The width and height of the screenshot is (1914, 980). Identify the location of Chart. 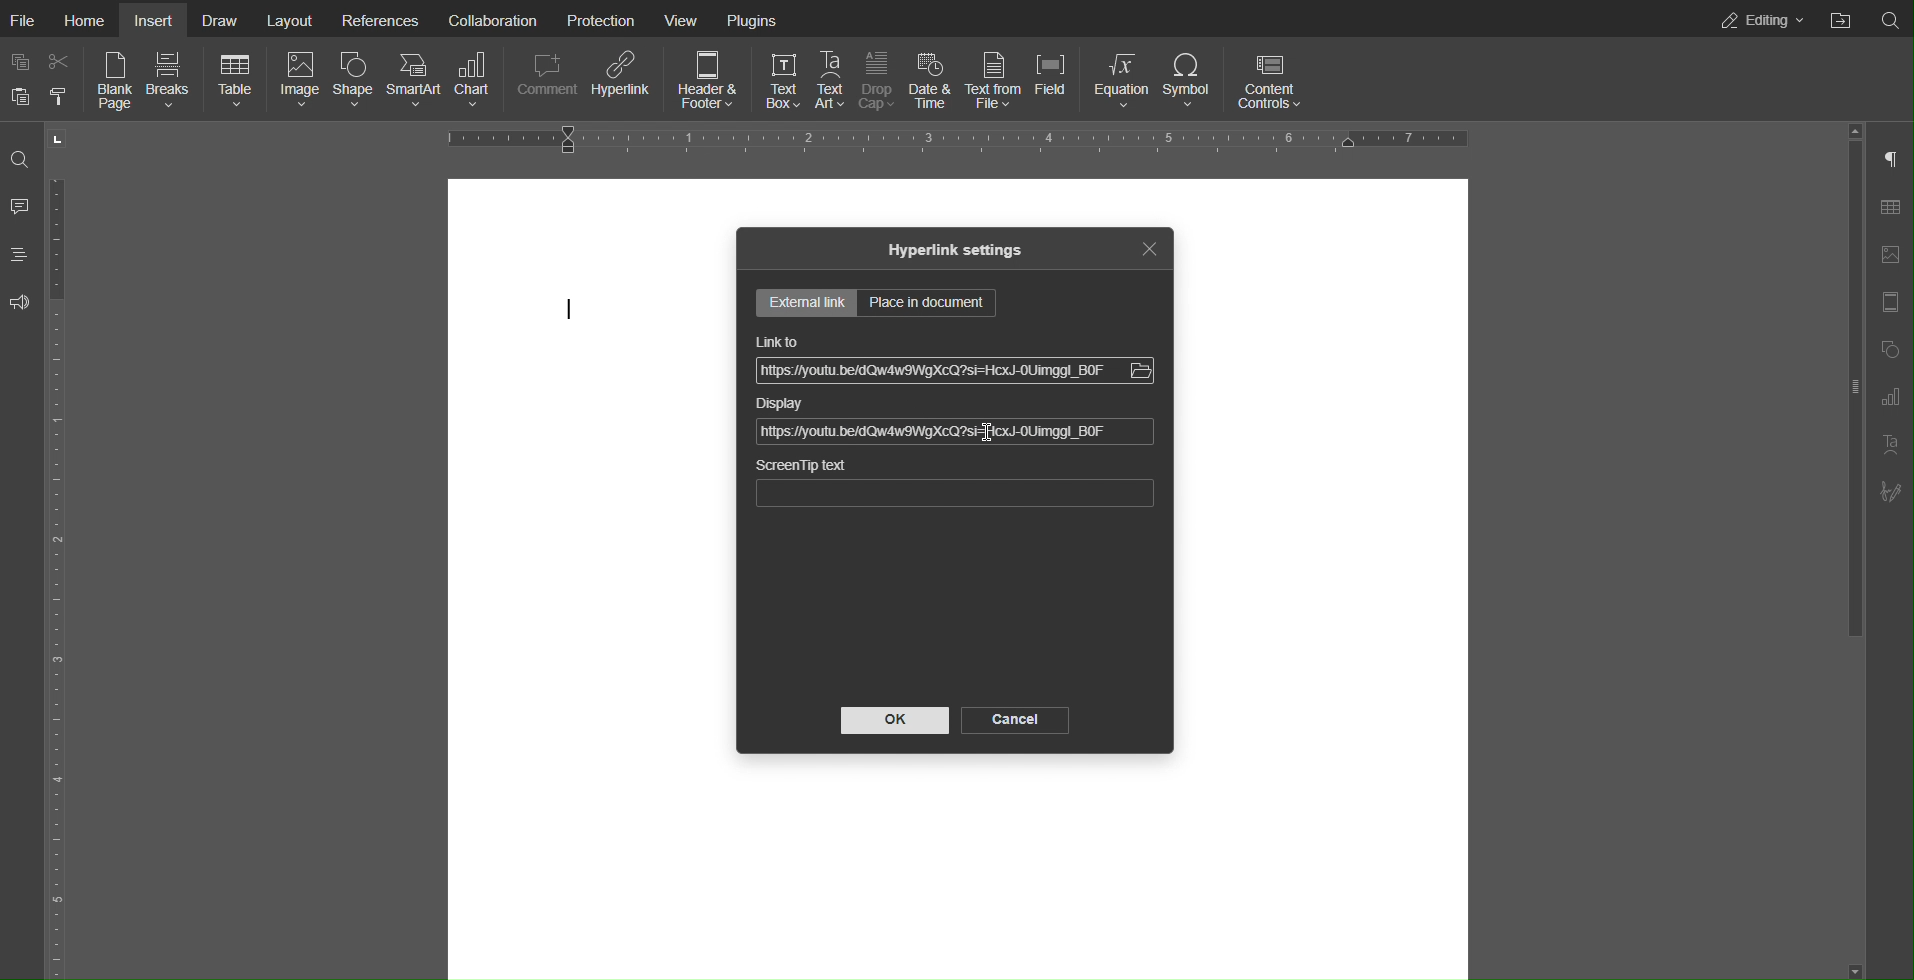
(474, 81).